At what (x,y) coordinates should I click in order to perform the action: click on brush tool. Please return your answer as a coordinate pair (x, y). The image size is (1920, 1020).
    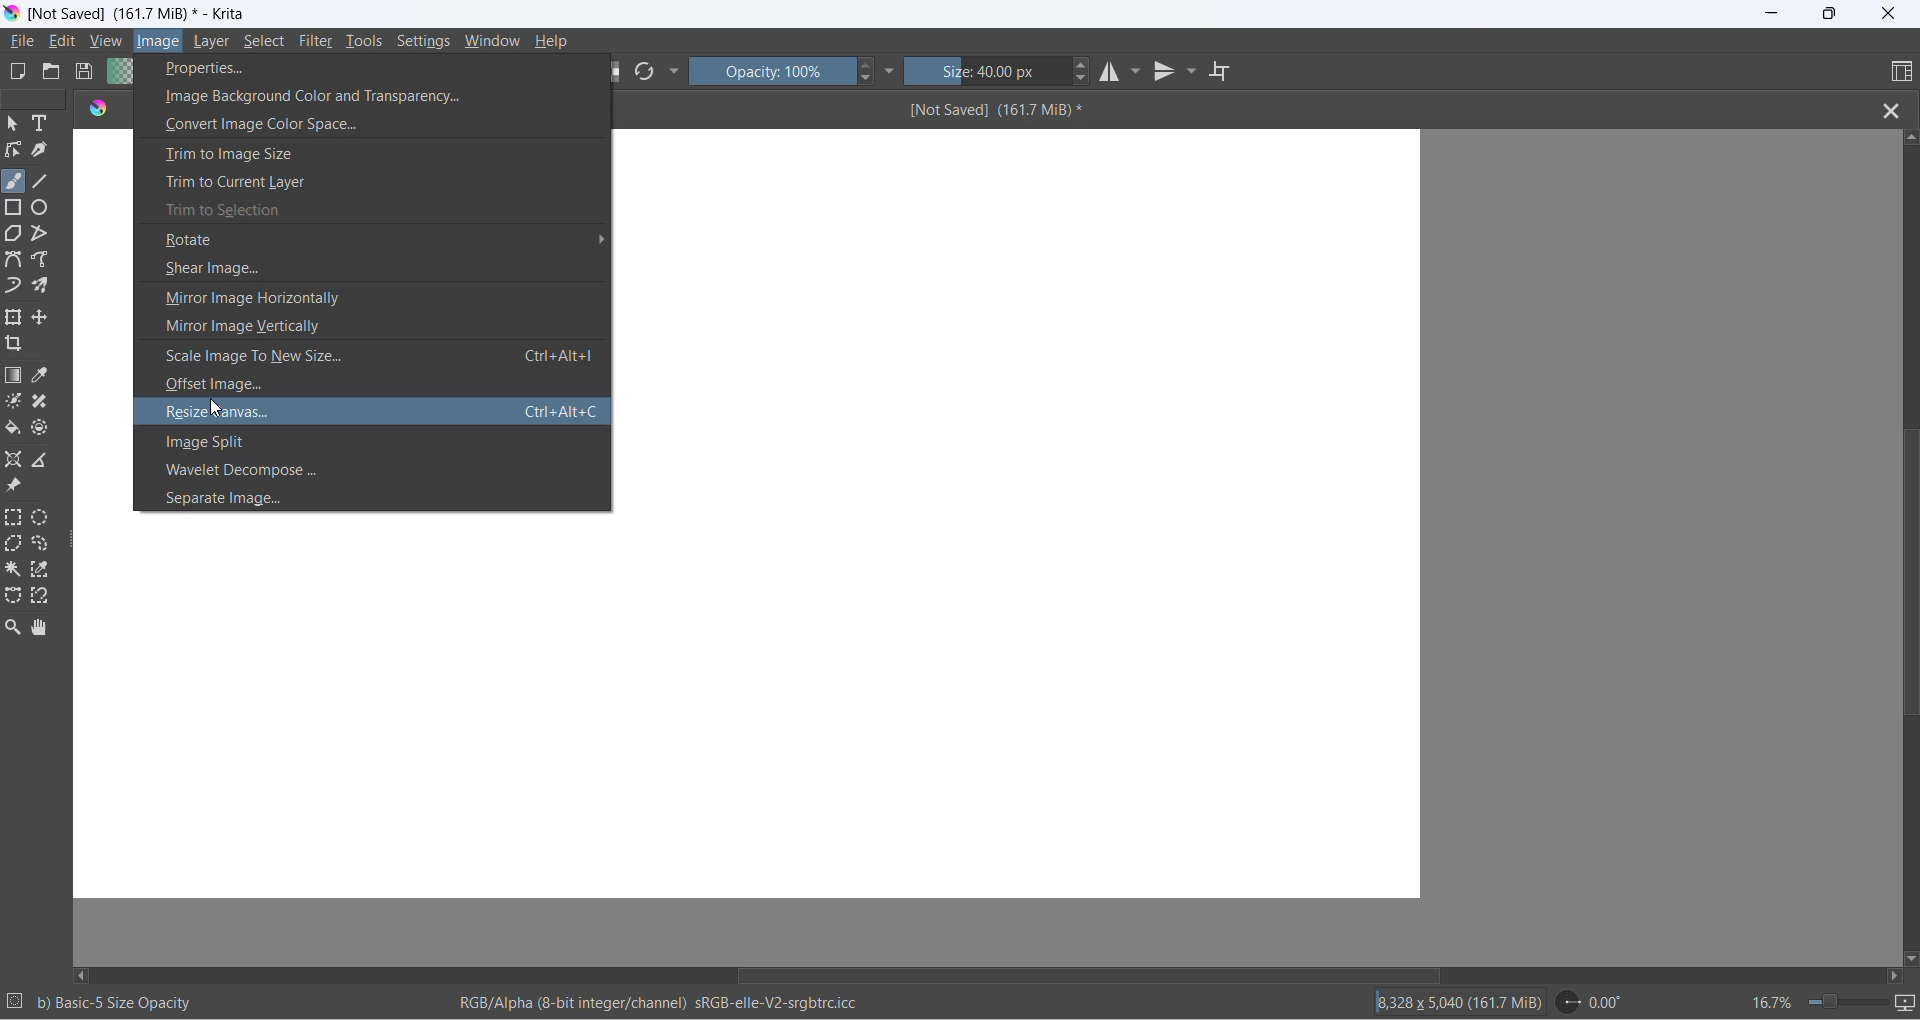
    Looking at the image, I should click on (15, 181).